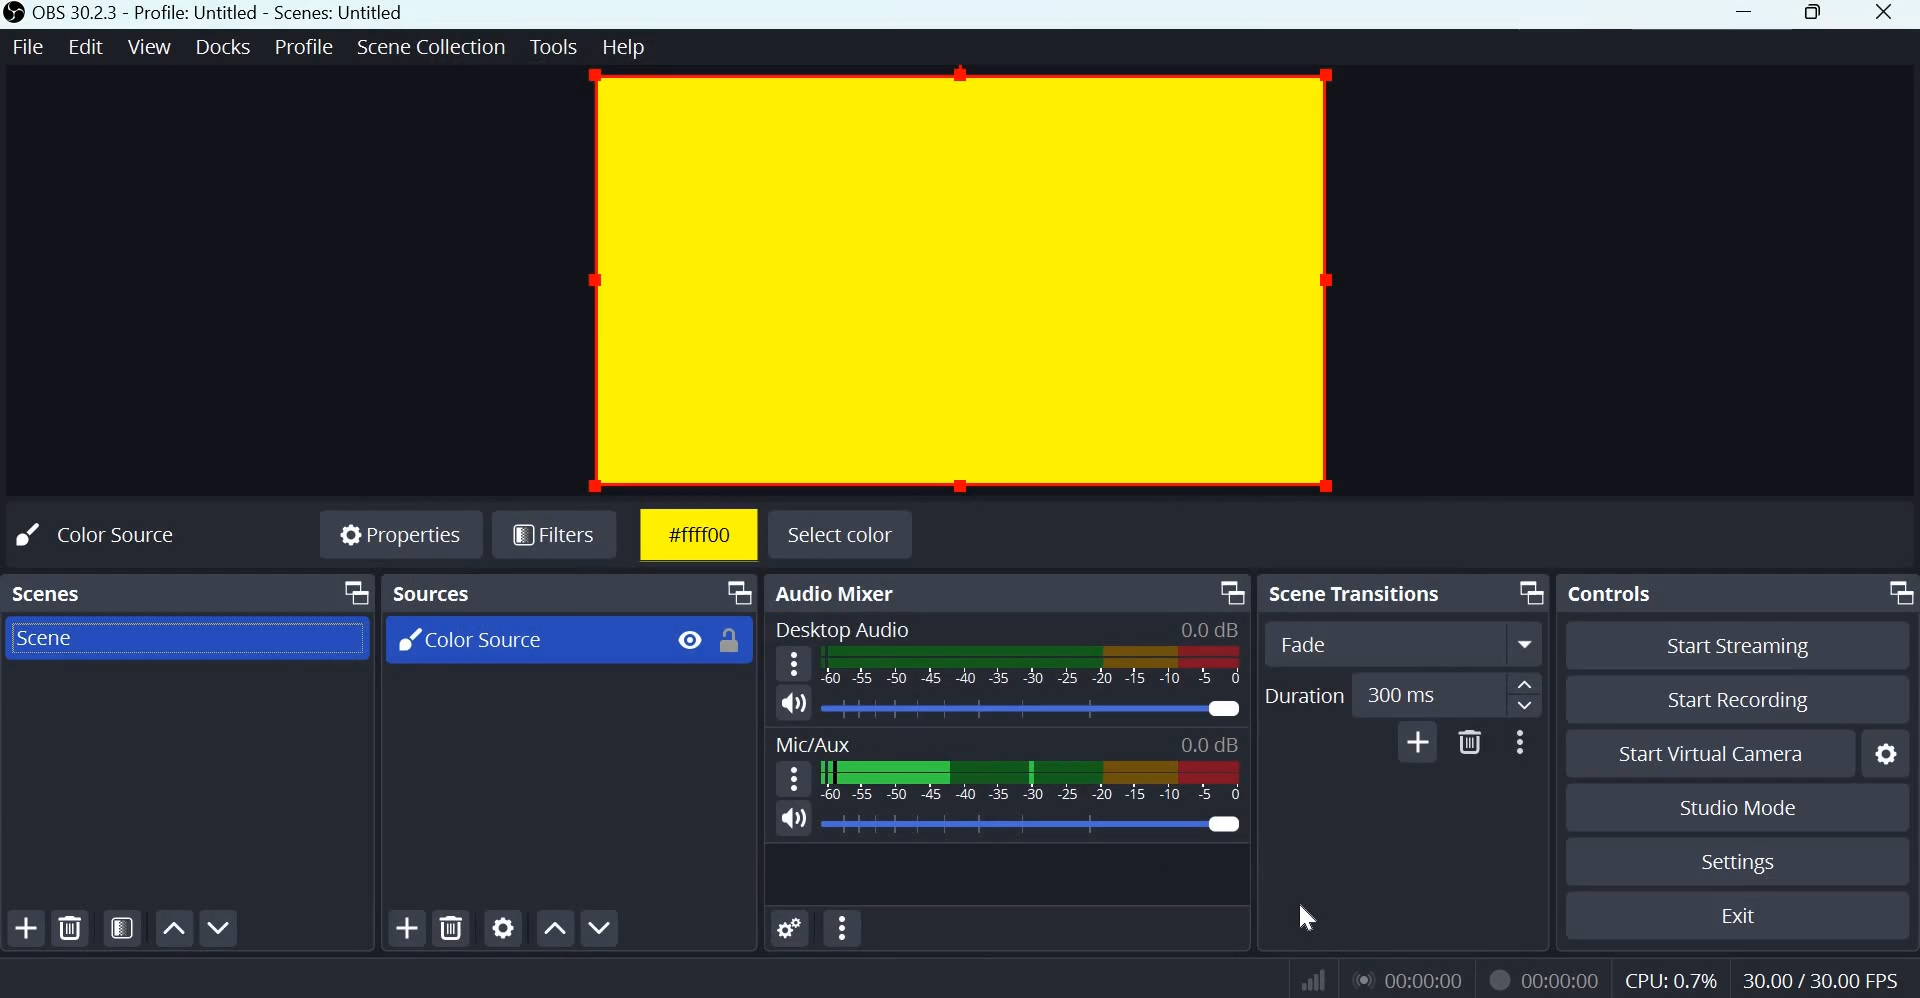 This screenshot has width=1920, height=998. Describe the element at coordinates (1886, 14) in the screenshot. I see `Close` at that location.